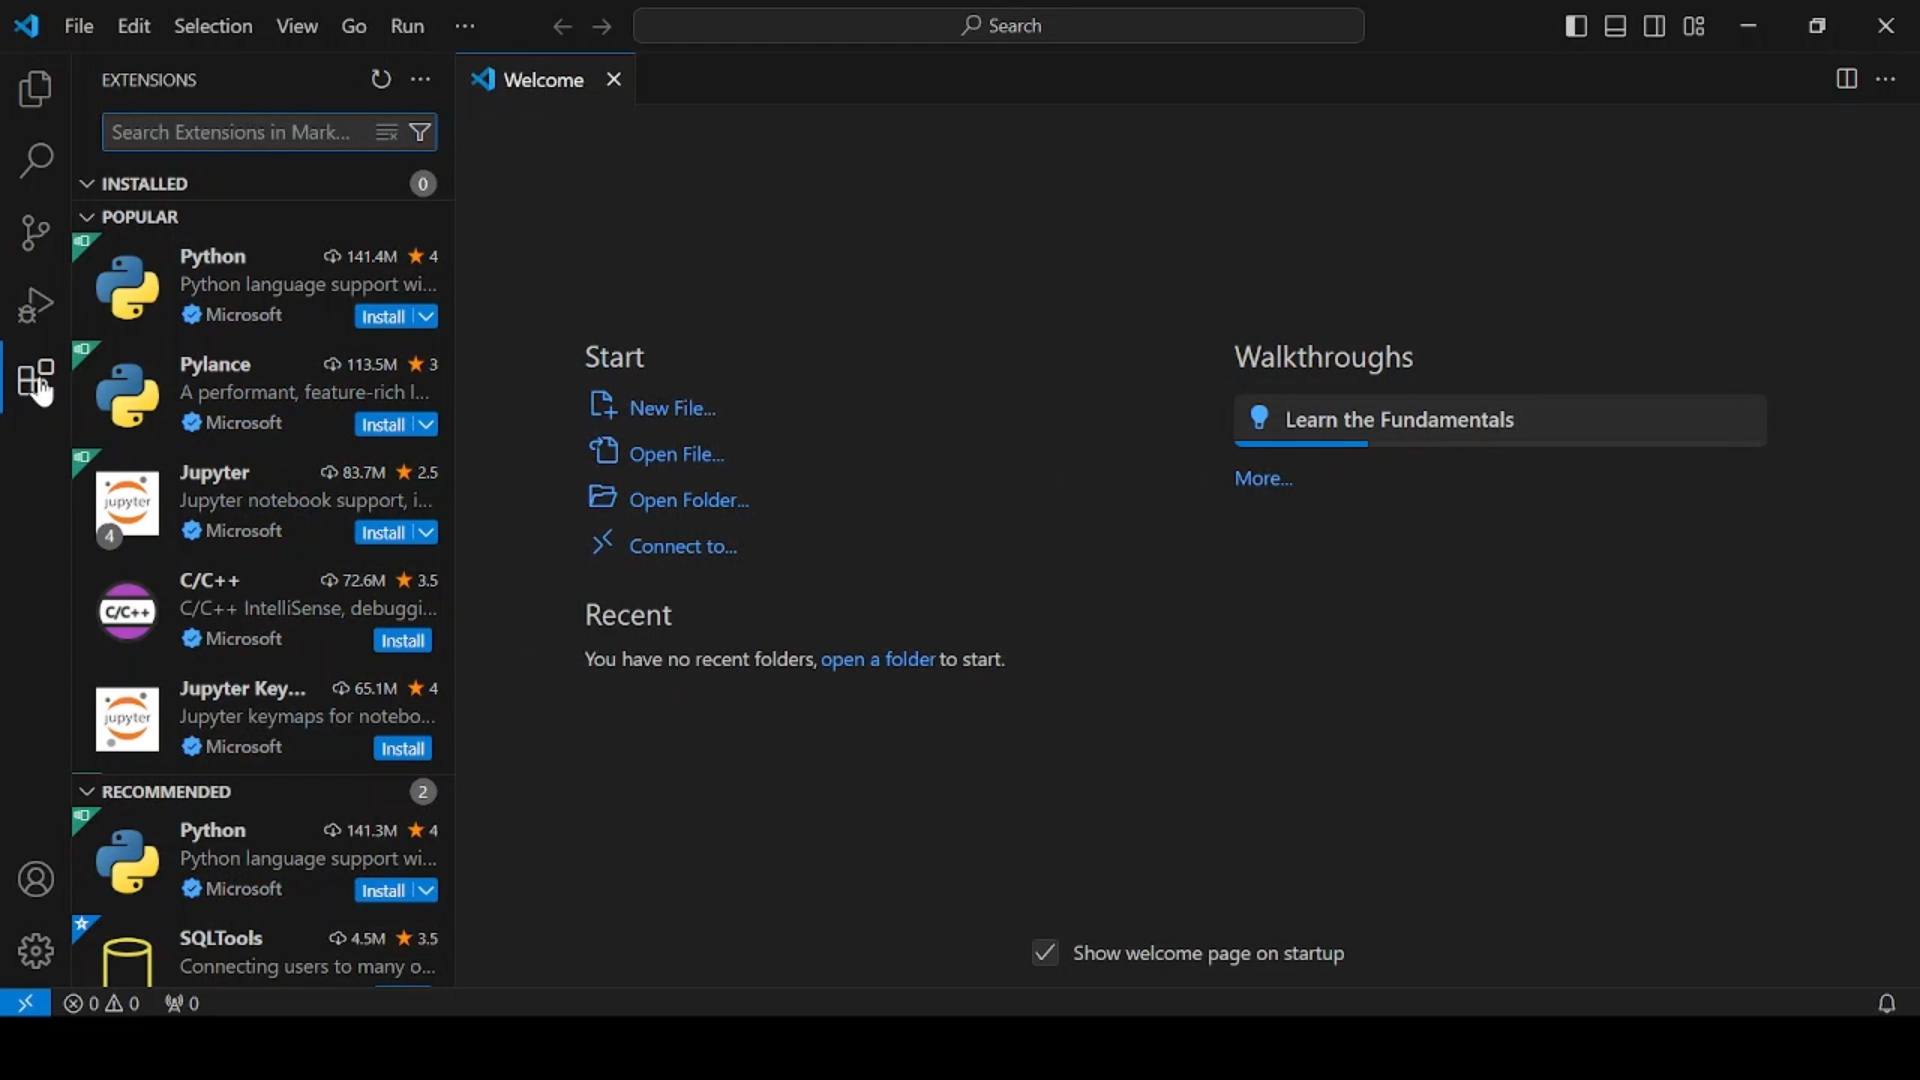 This screenshot has height=1080, width=1920. I want to click on vscode, so click(30, 27).